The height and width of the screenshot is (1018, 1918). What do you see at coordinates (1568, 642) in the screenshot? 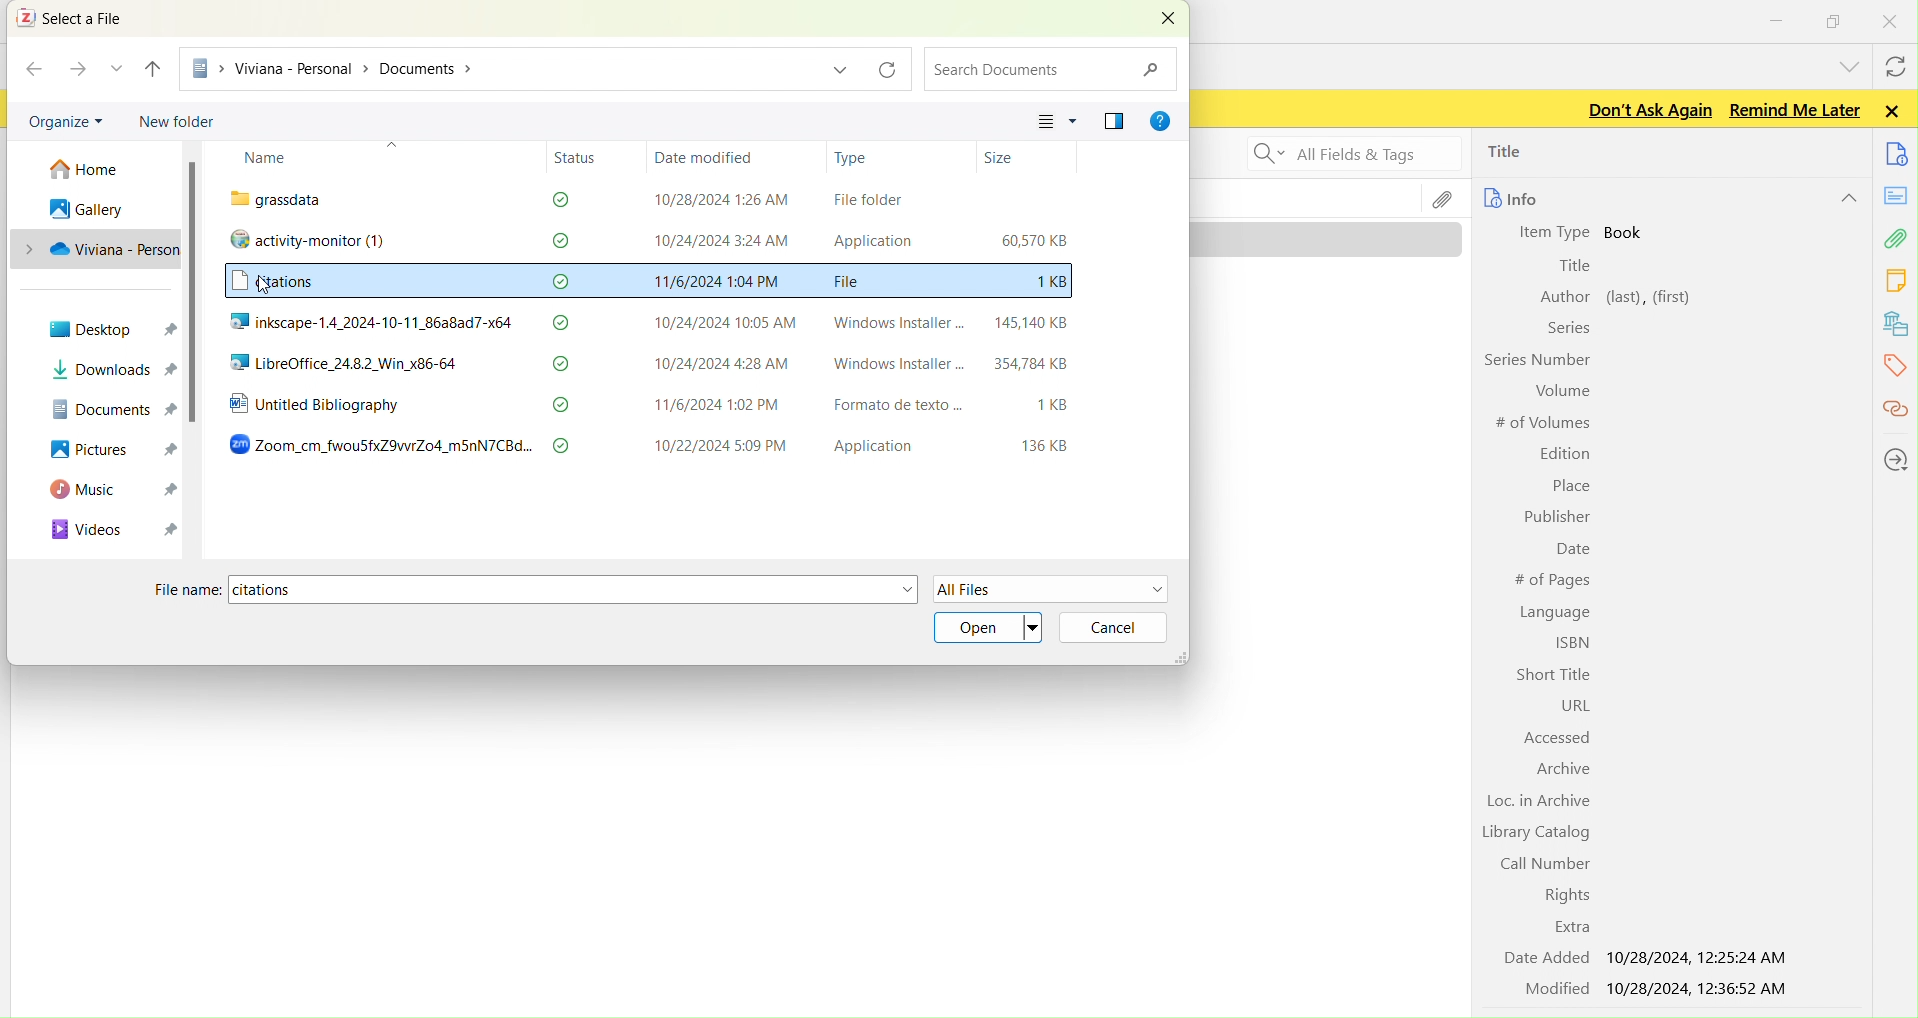
I see `ISBN` at bounding box center [1568, 642].